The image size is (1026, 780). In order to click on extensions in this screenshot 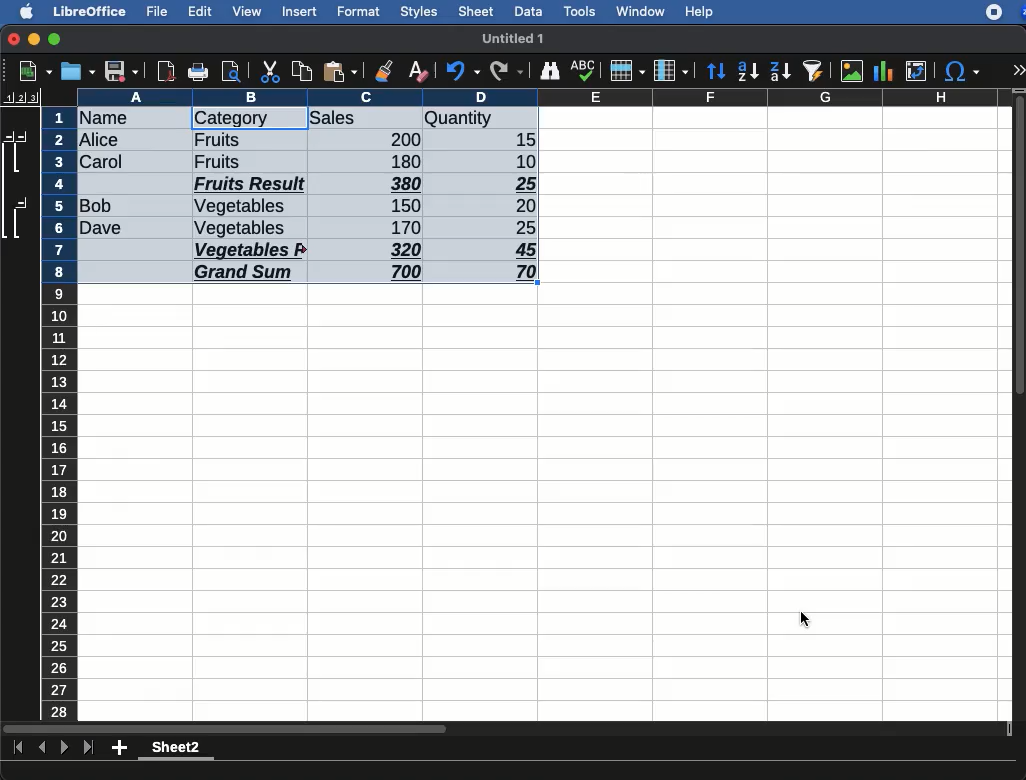, I will do `click(1005, 12)`.